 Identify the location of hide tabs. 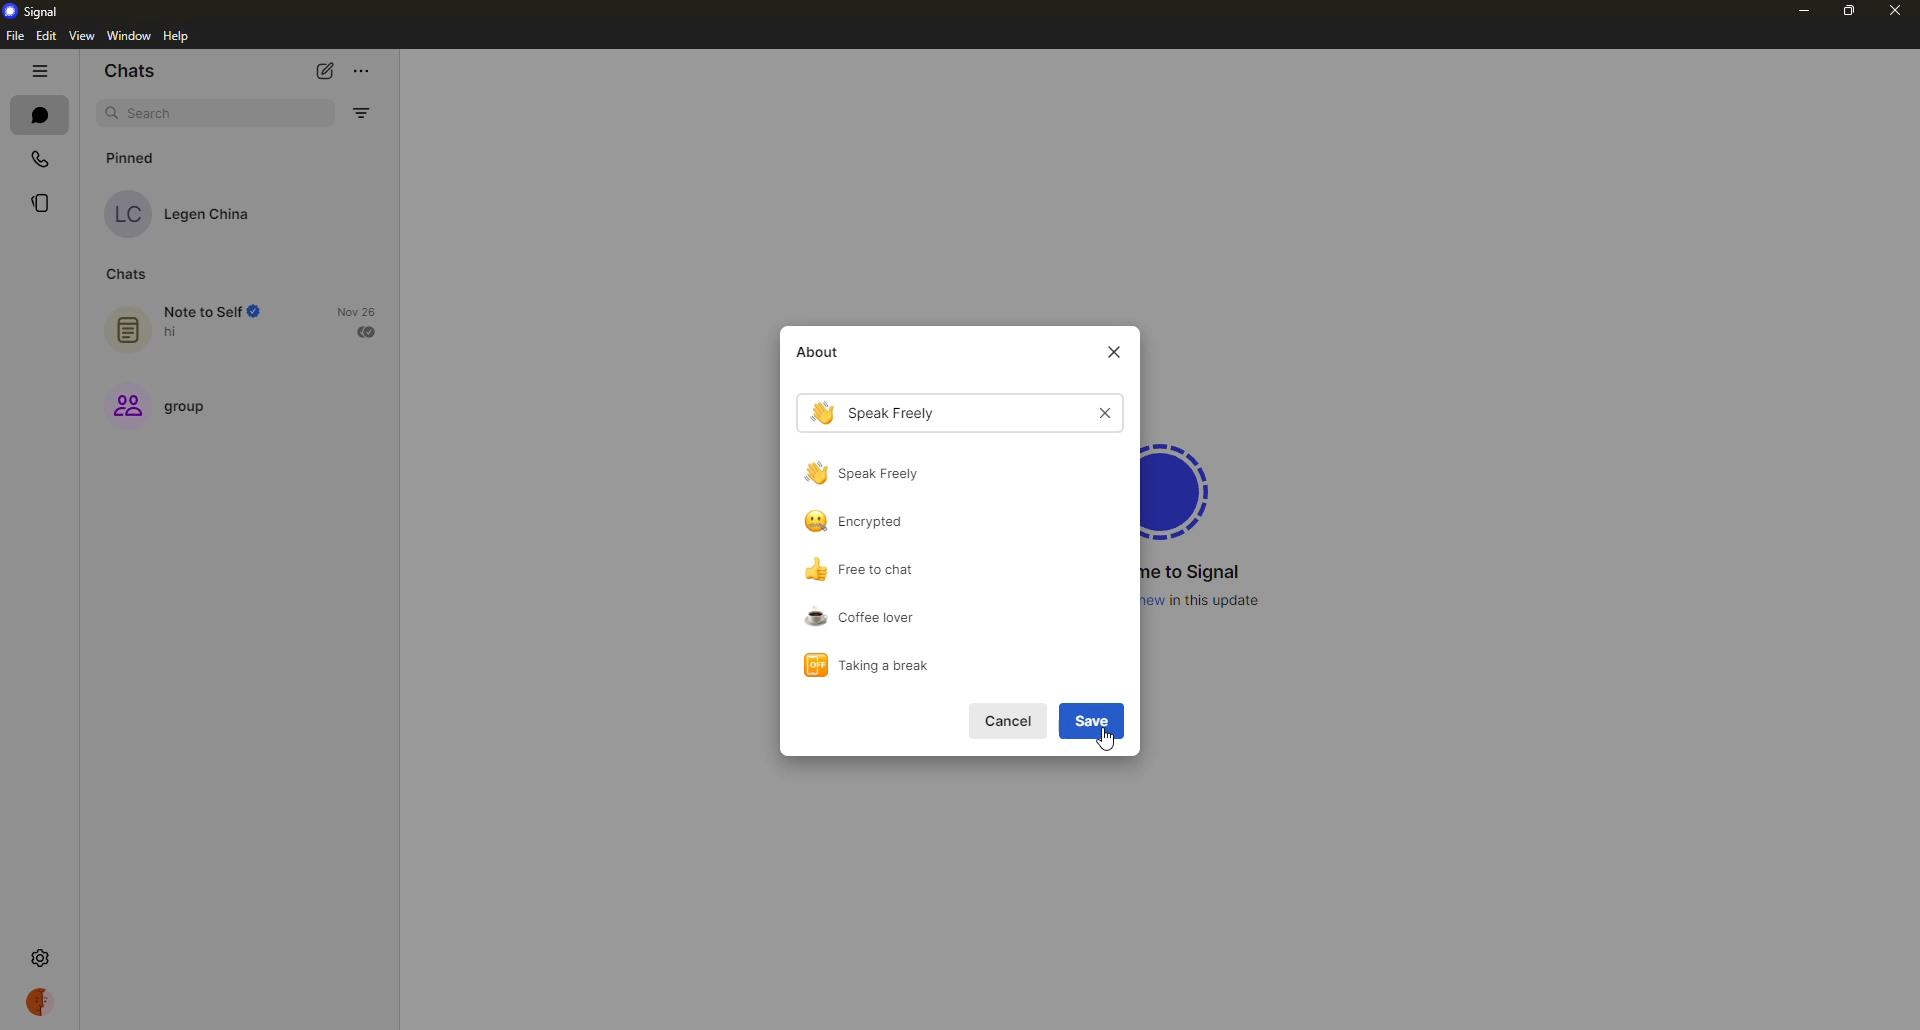
(39, 70).